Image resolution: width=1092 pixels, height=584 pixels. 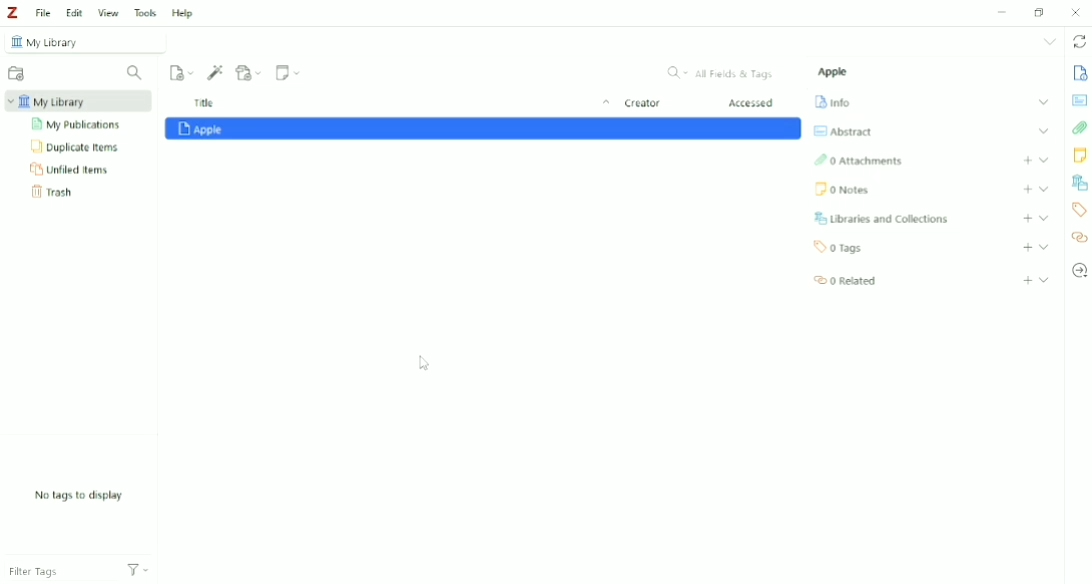 I want to click on Edit, so click(x=74, y=13).